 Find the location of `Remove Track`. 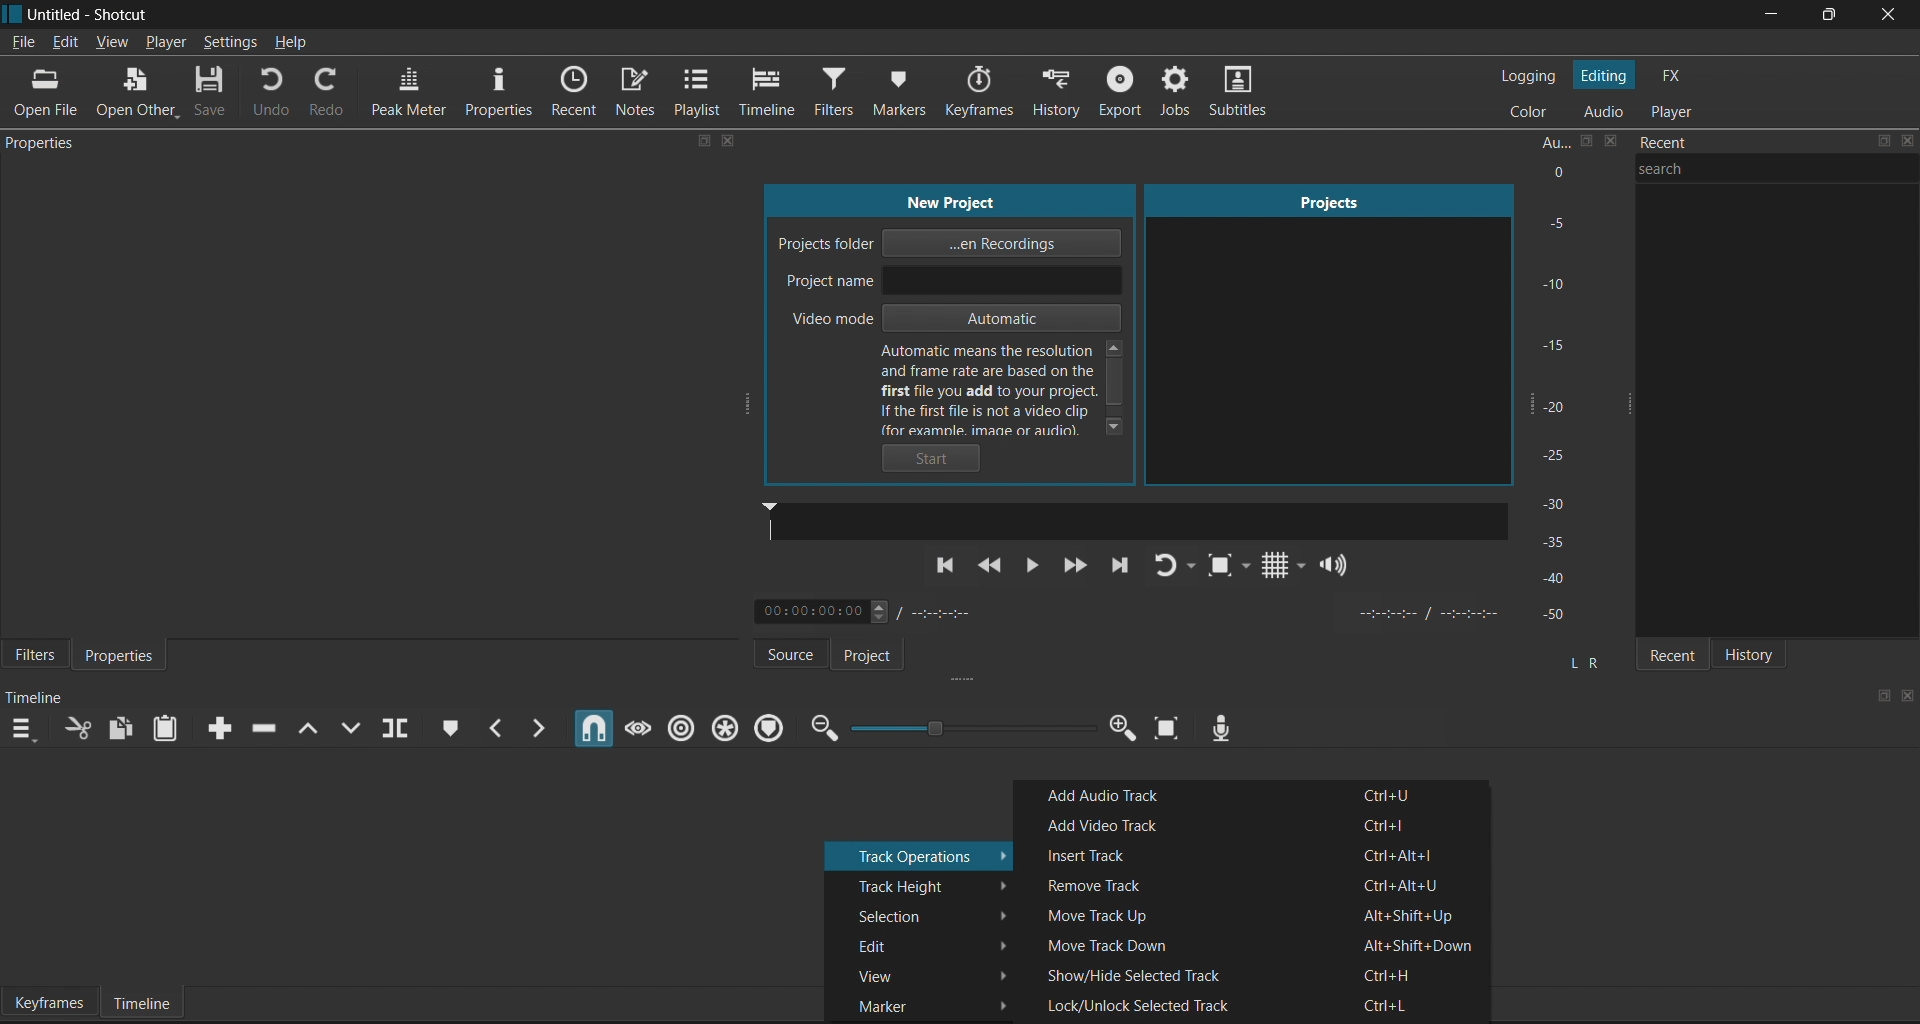

Remove Track is located at coordinates (1248, 884).